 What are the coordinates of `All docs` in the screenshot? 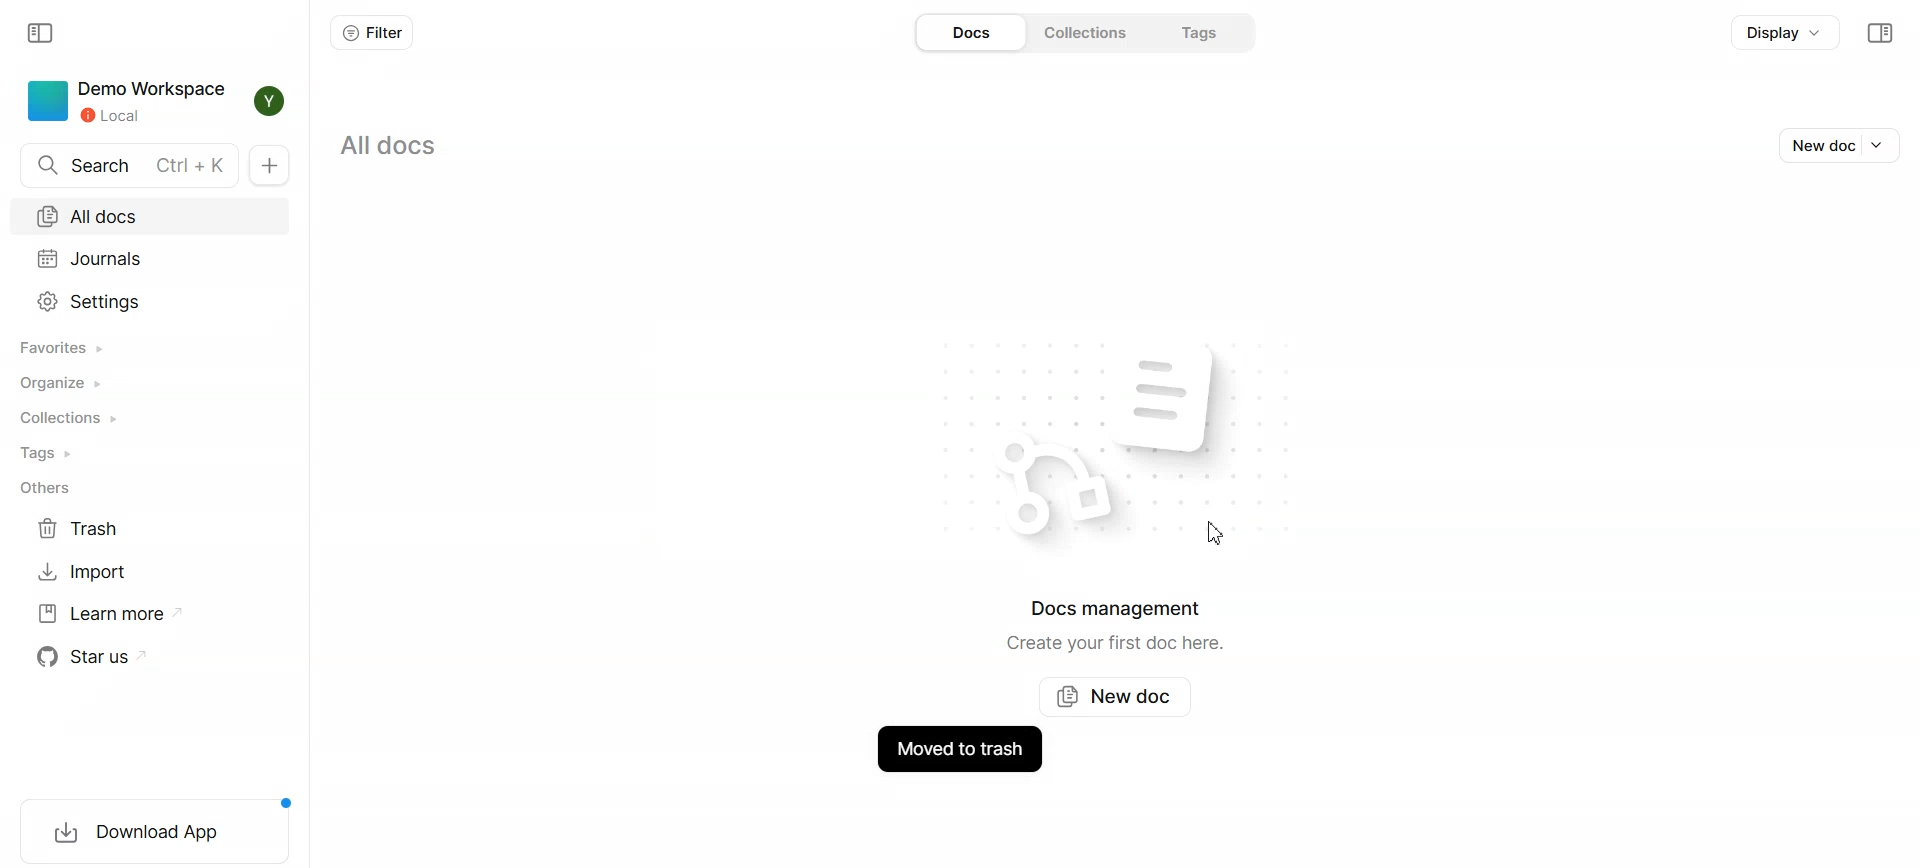 It's located at (398, 143).